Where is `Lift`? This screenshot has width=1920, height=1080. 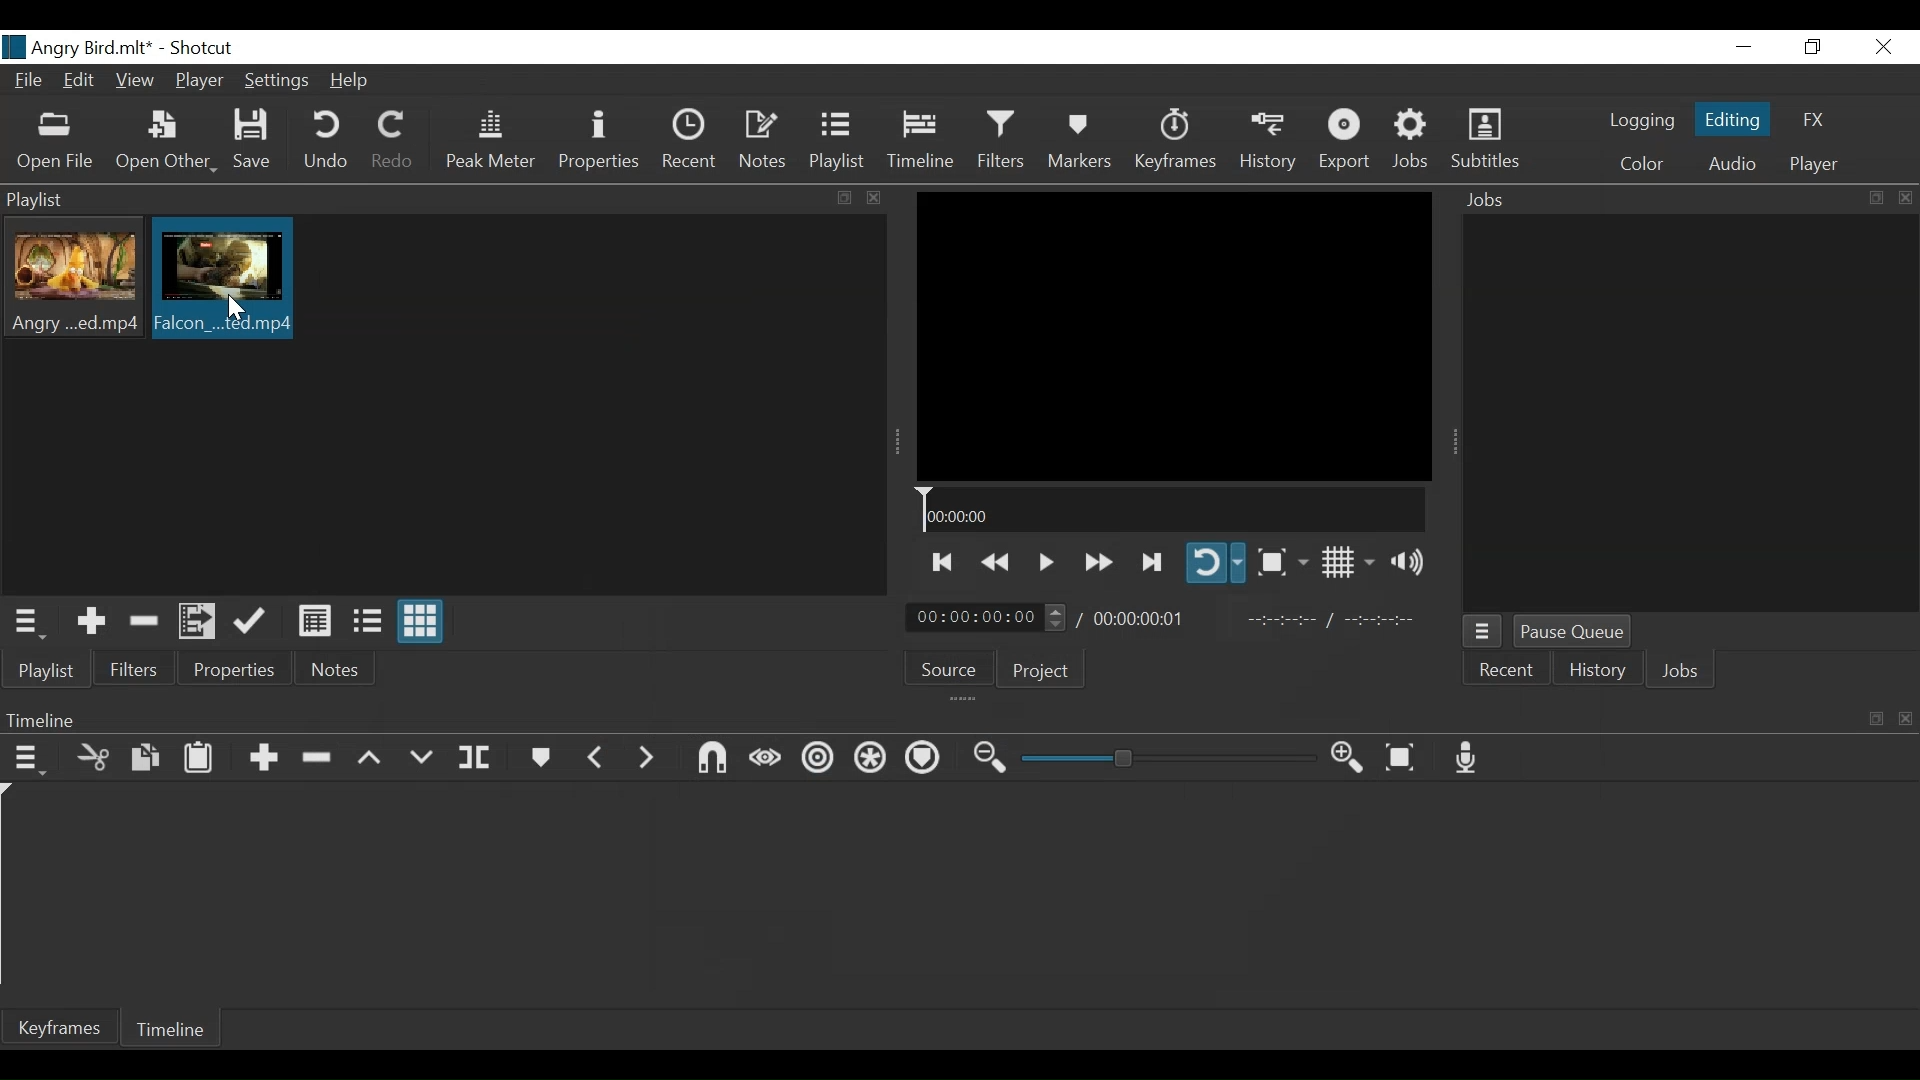
Lift is located at coordinates (373, 759).